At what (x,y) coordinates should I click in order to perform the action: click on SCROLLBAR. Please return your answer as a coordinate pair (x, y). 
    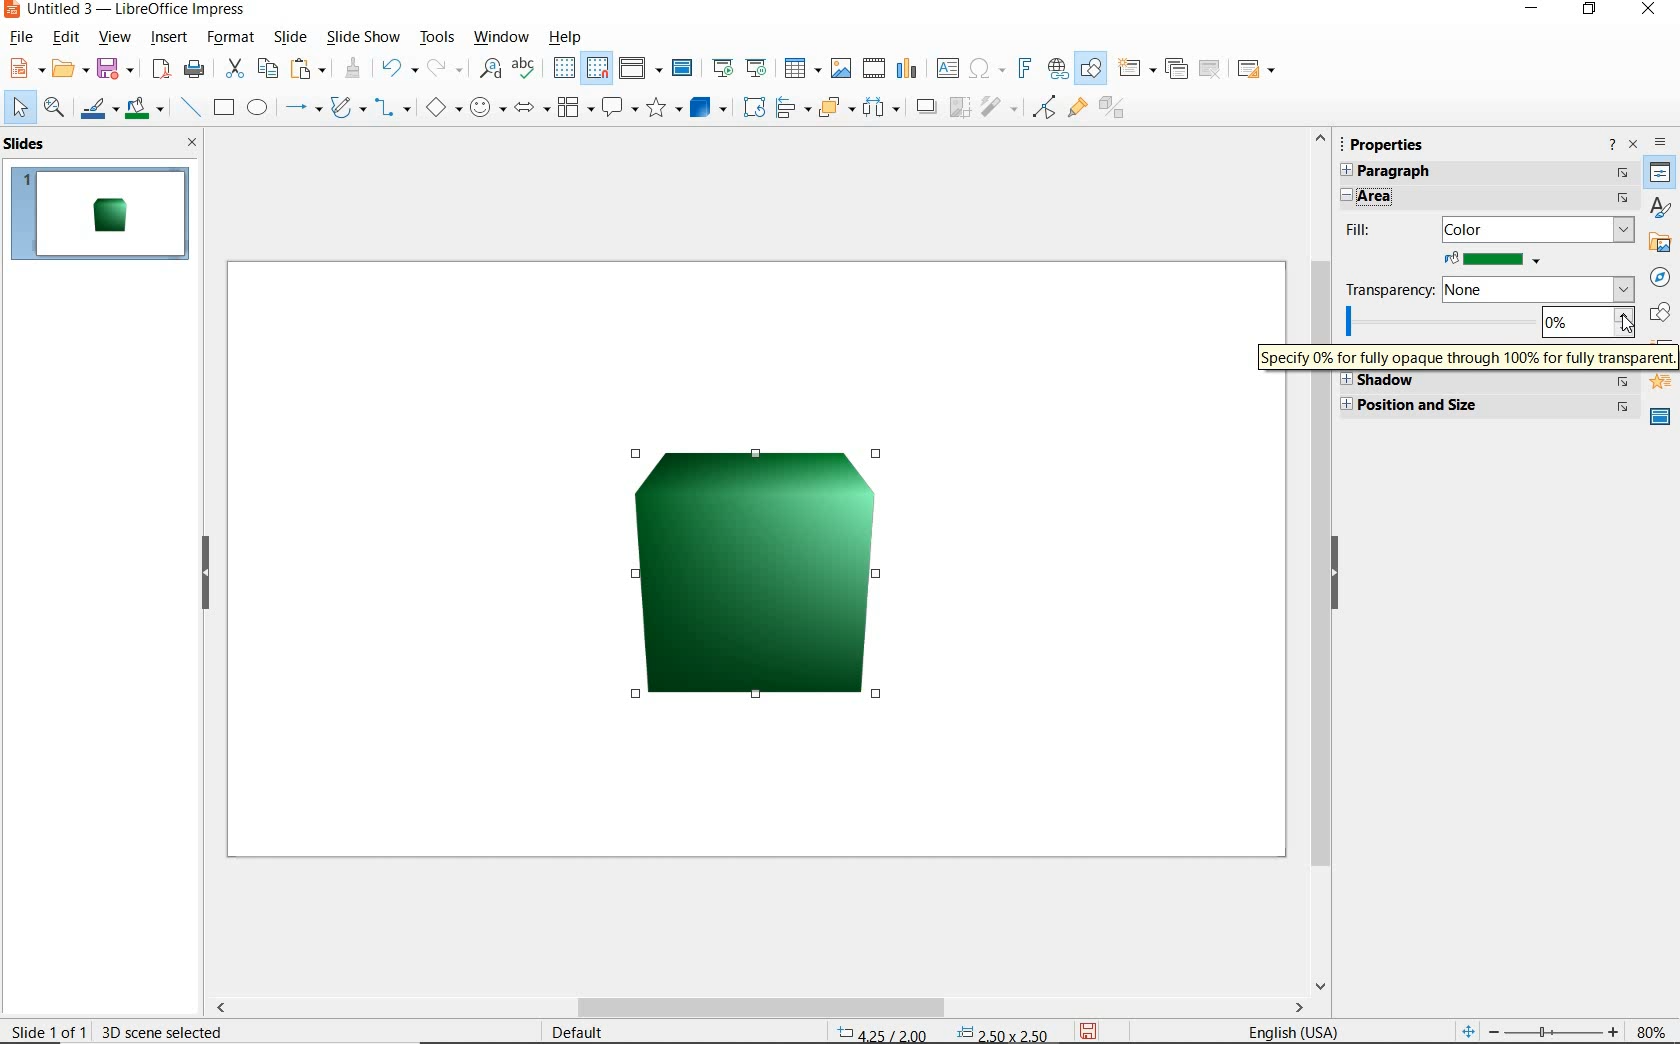
    Looking at the image, I should click on (906, 1009).